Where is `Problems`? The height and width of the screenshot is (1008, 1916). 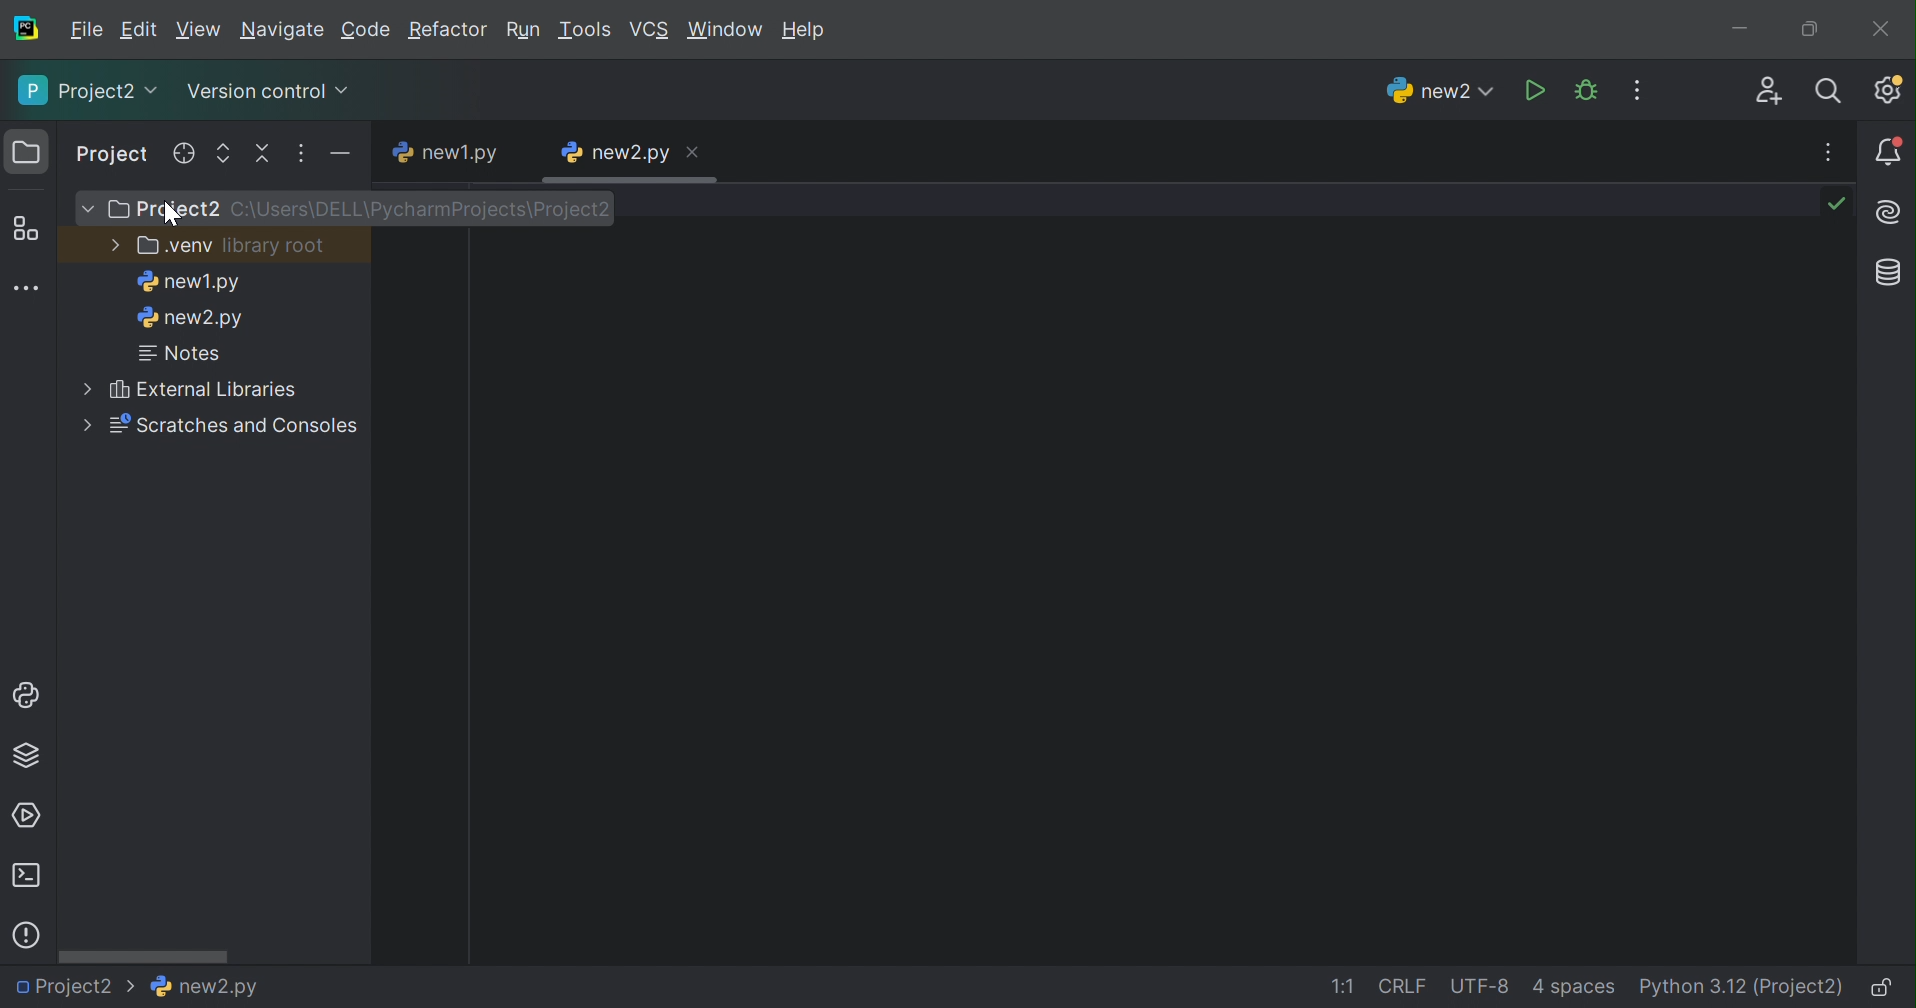 Problems is located at coordinates (26, 936).